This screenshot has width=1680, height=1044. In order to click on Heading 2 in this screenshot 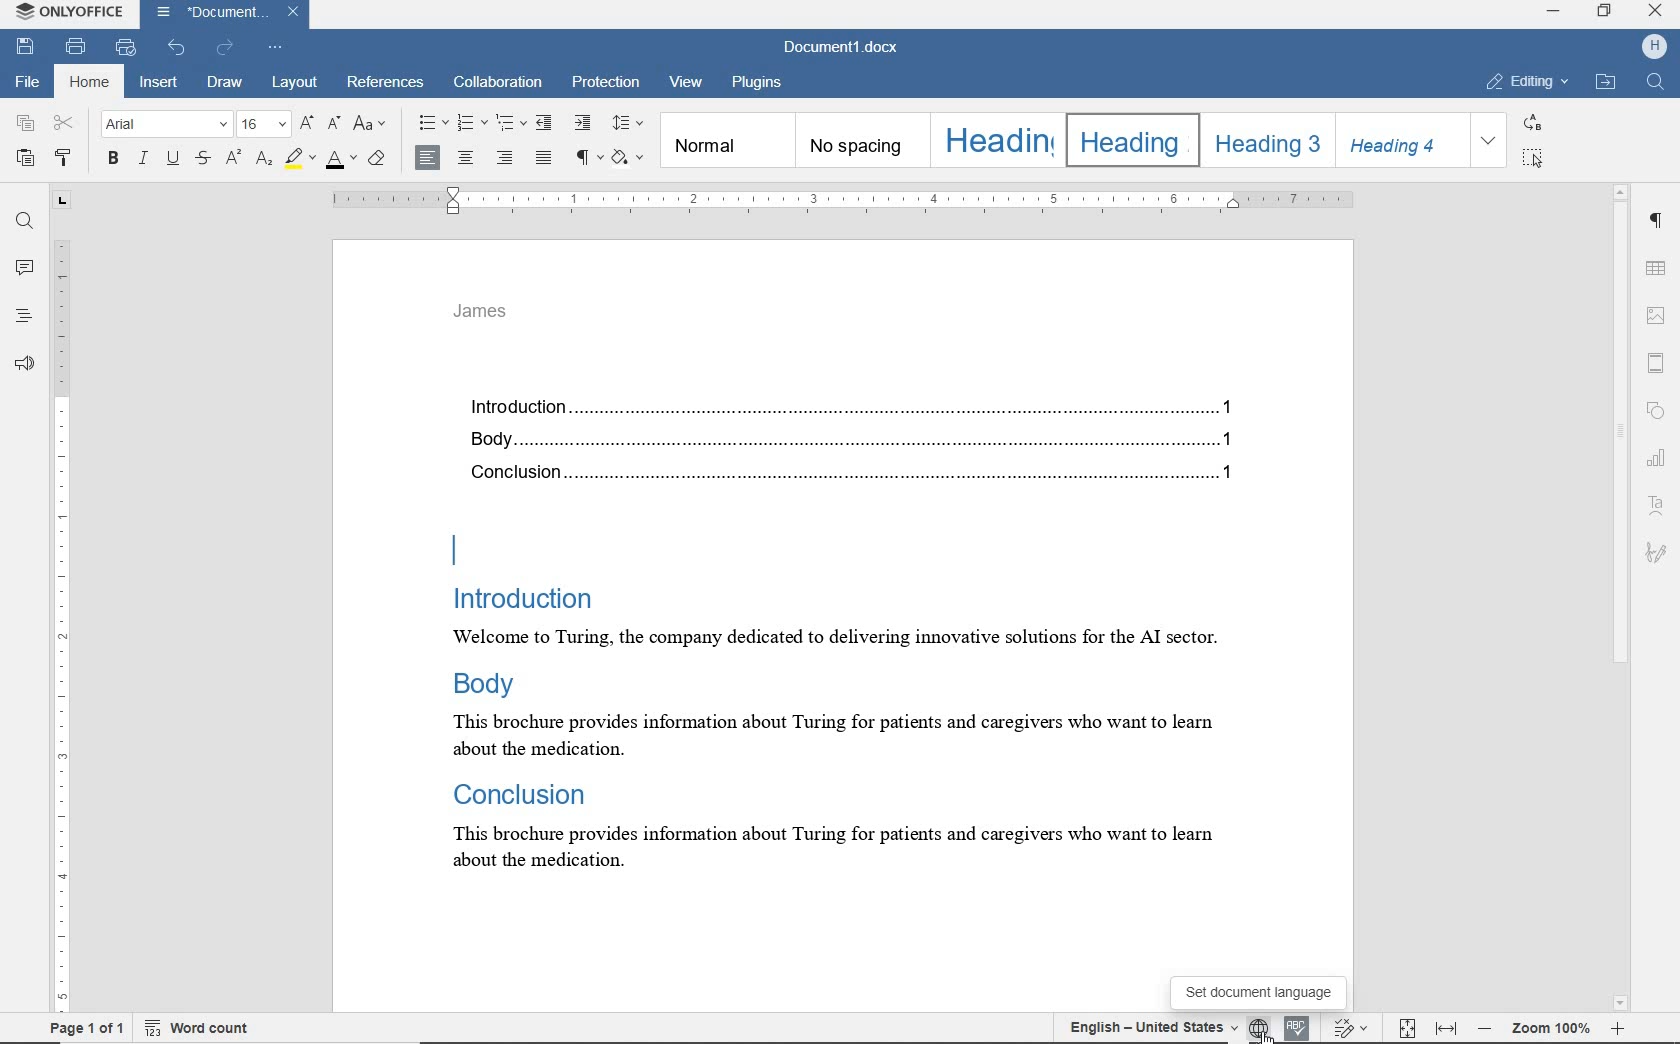, I will do `click(1128, 140)`.